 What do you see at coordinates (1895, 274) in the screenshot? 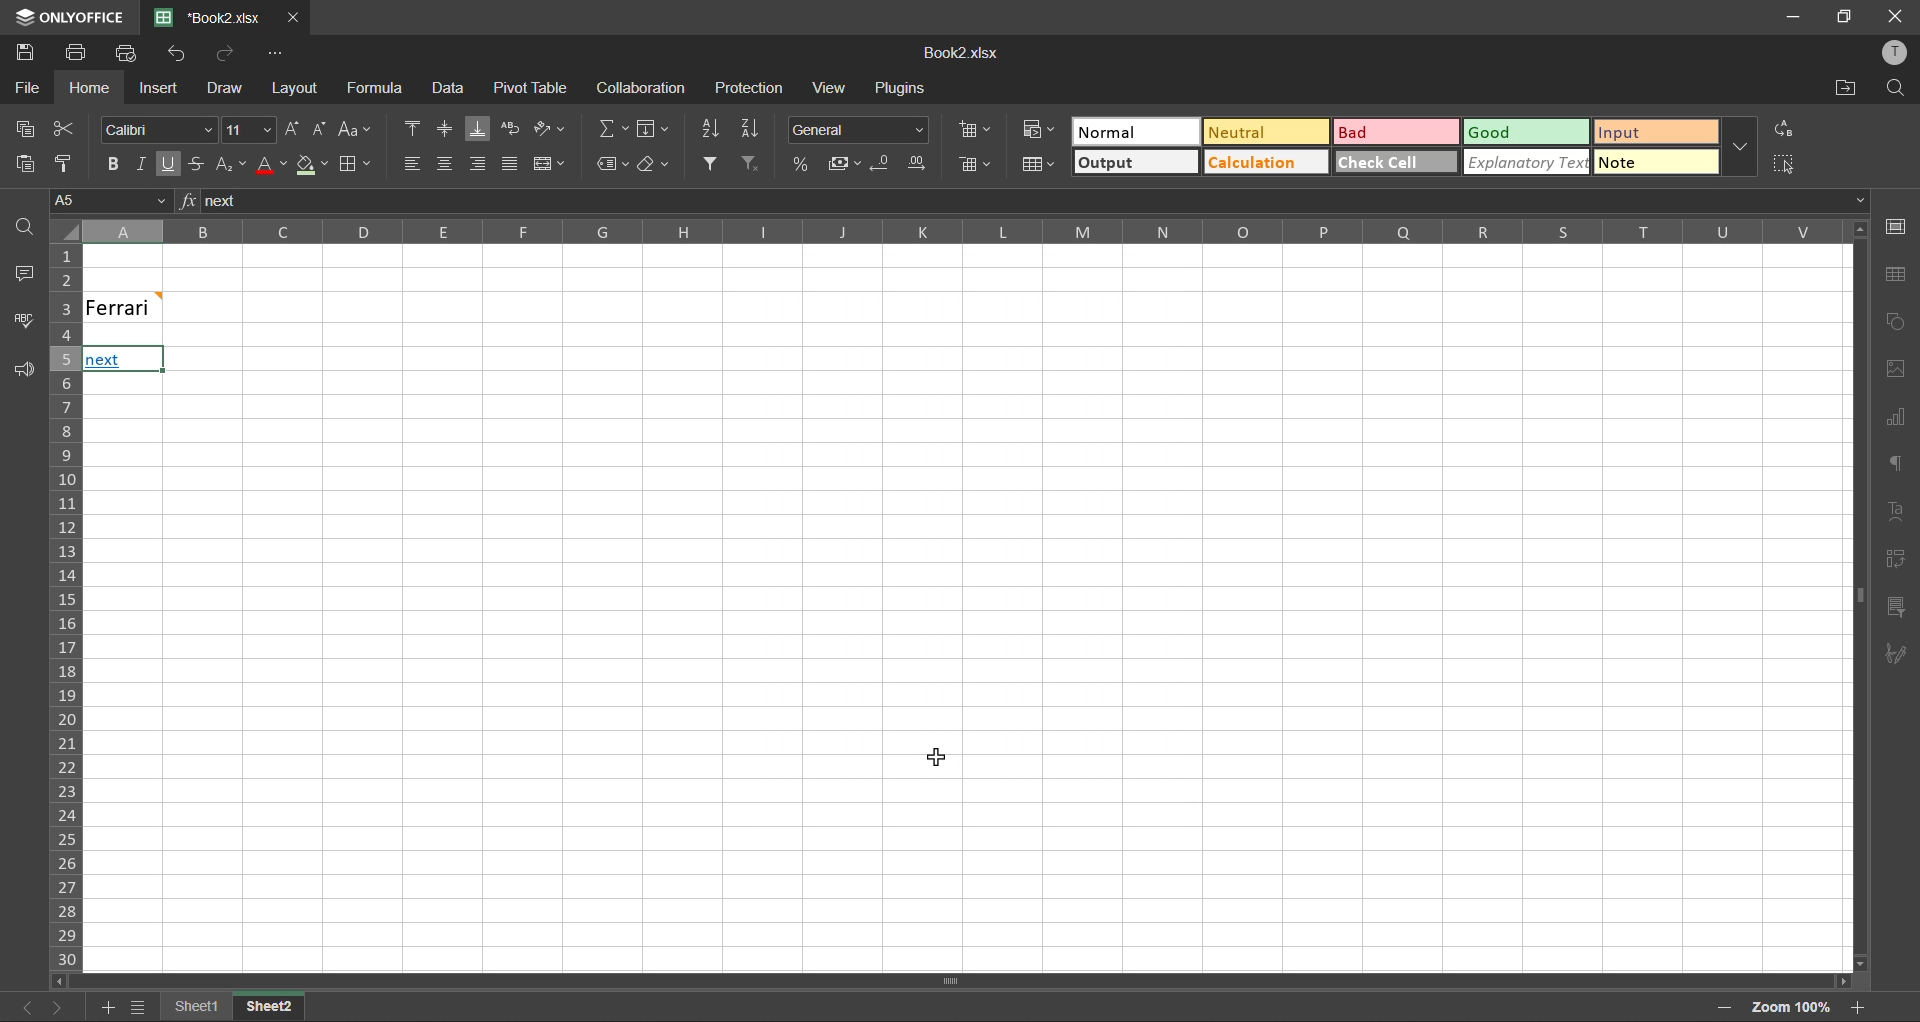
I see `table` at bounding box center [1895, 274].